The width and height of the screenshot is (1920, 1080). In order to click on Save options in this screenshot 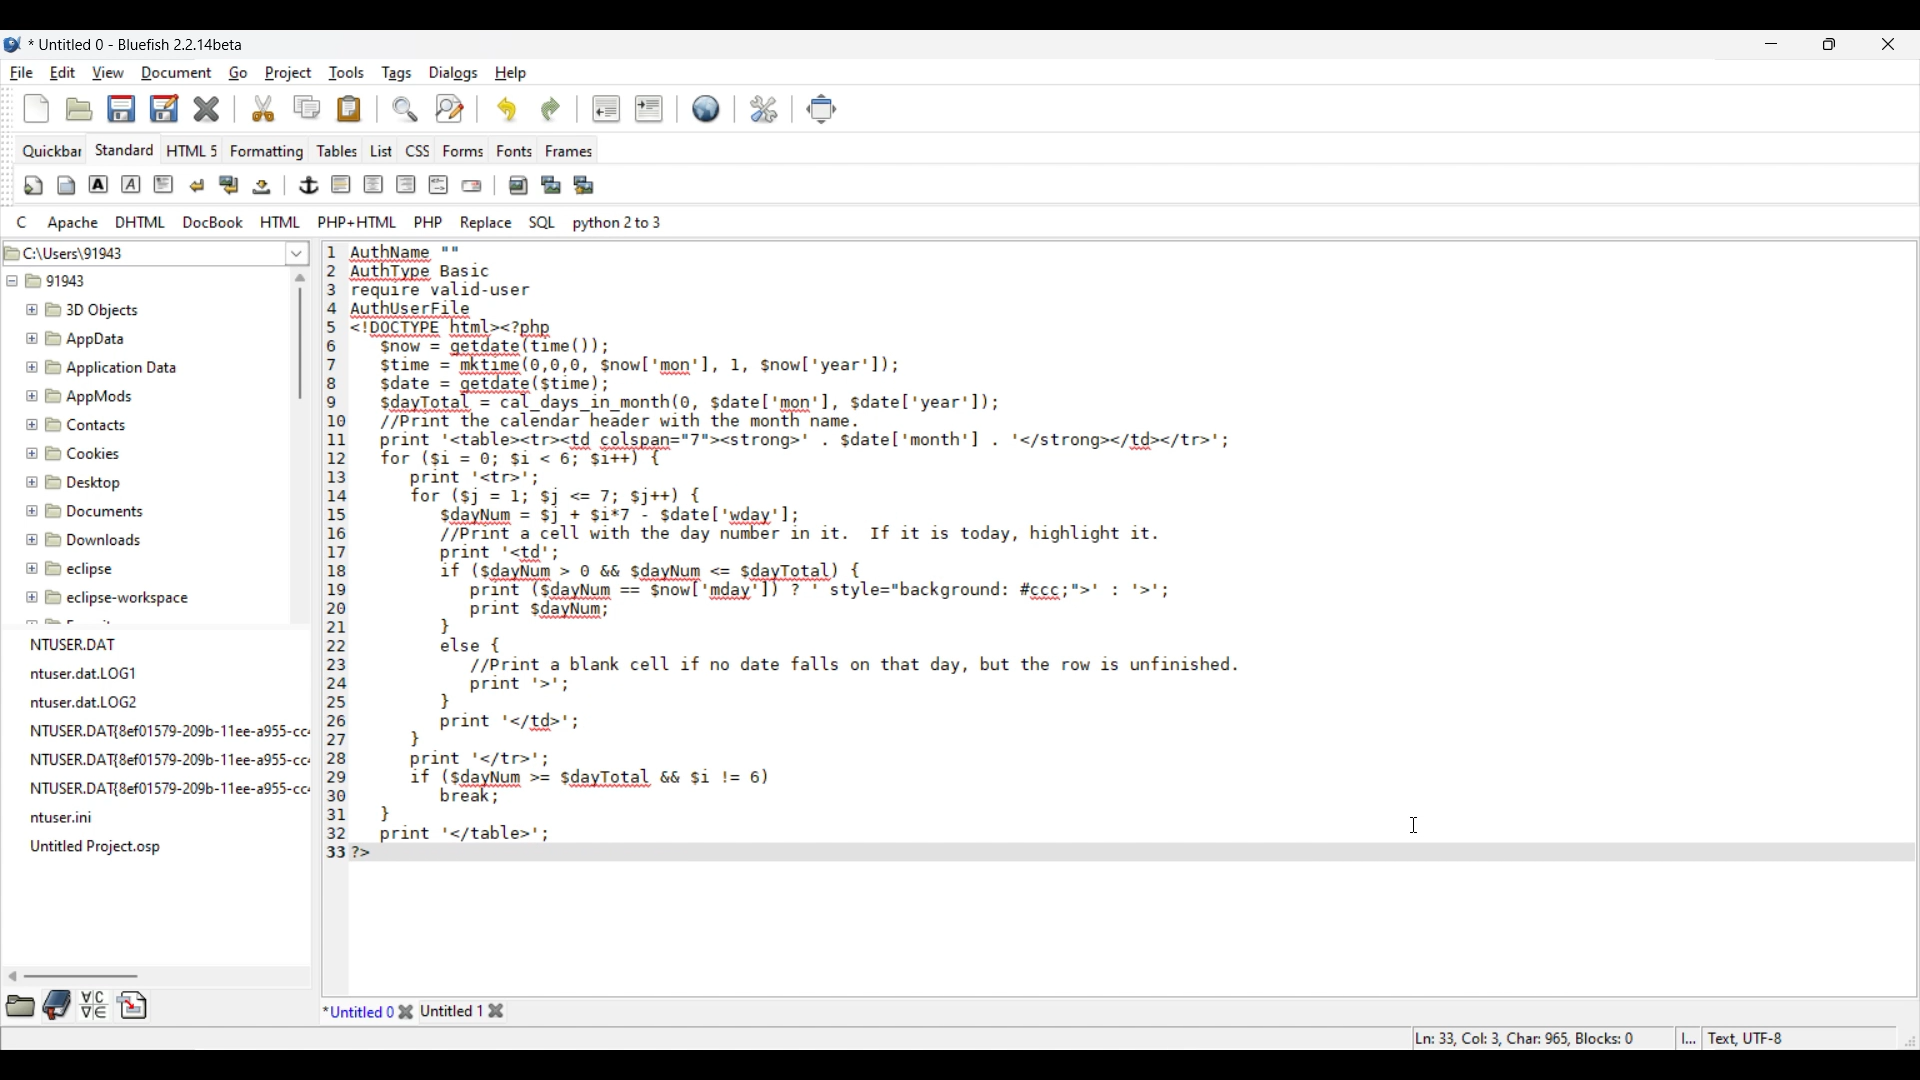, I will do `click(144, 108)`.